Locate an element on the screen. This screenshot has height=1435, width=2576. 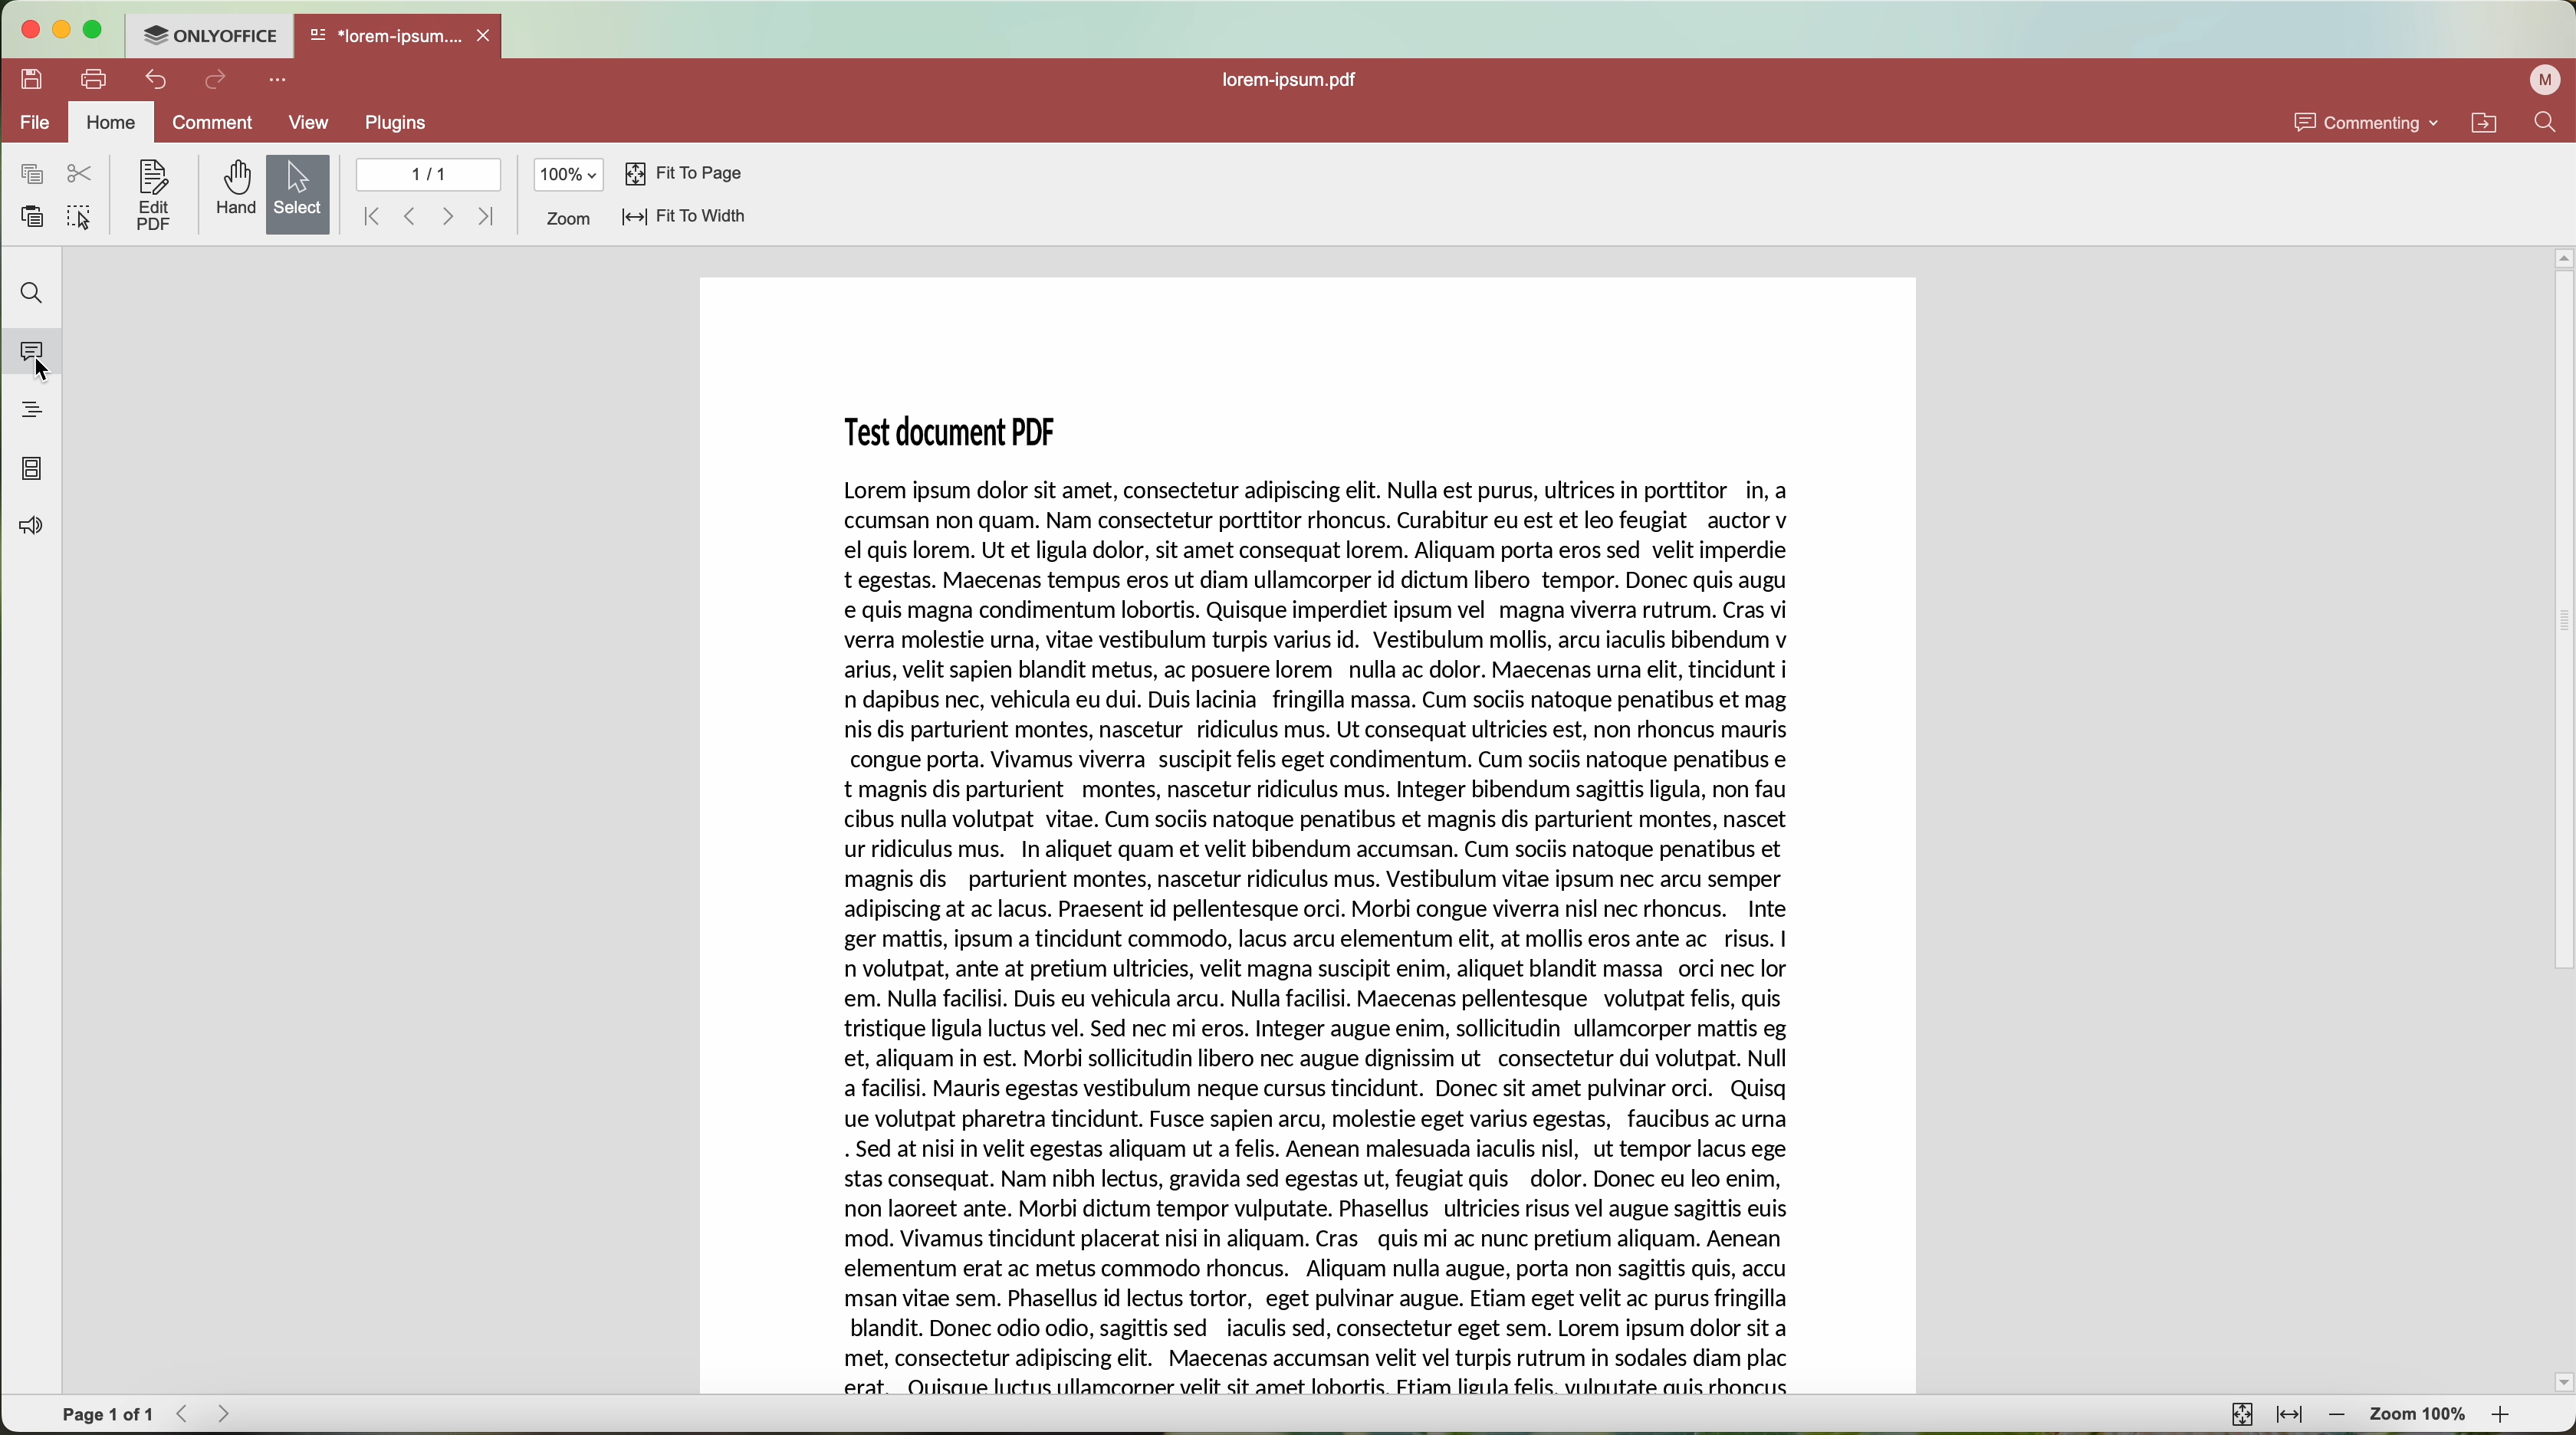
open file is located at coordinates (401, 37).